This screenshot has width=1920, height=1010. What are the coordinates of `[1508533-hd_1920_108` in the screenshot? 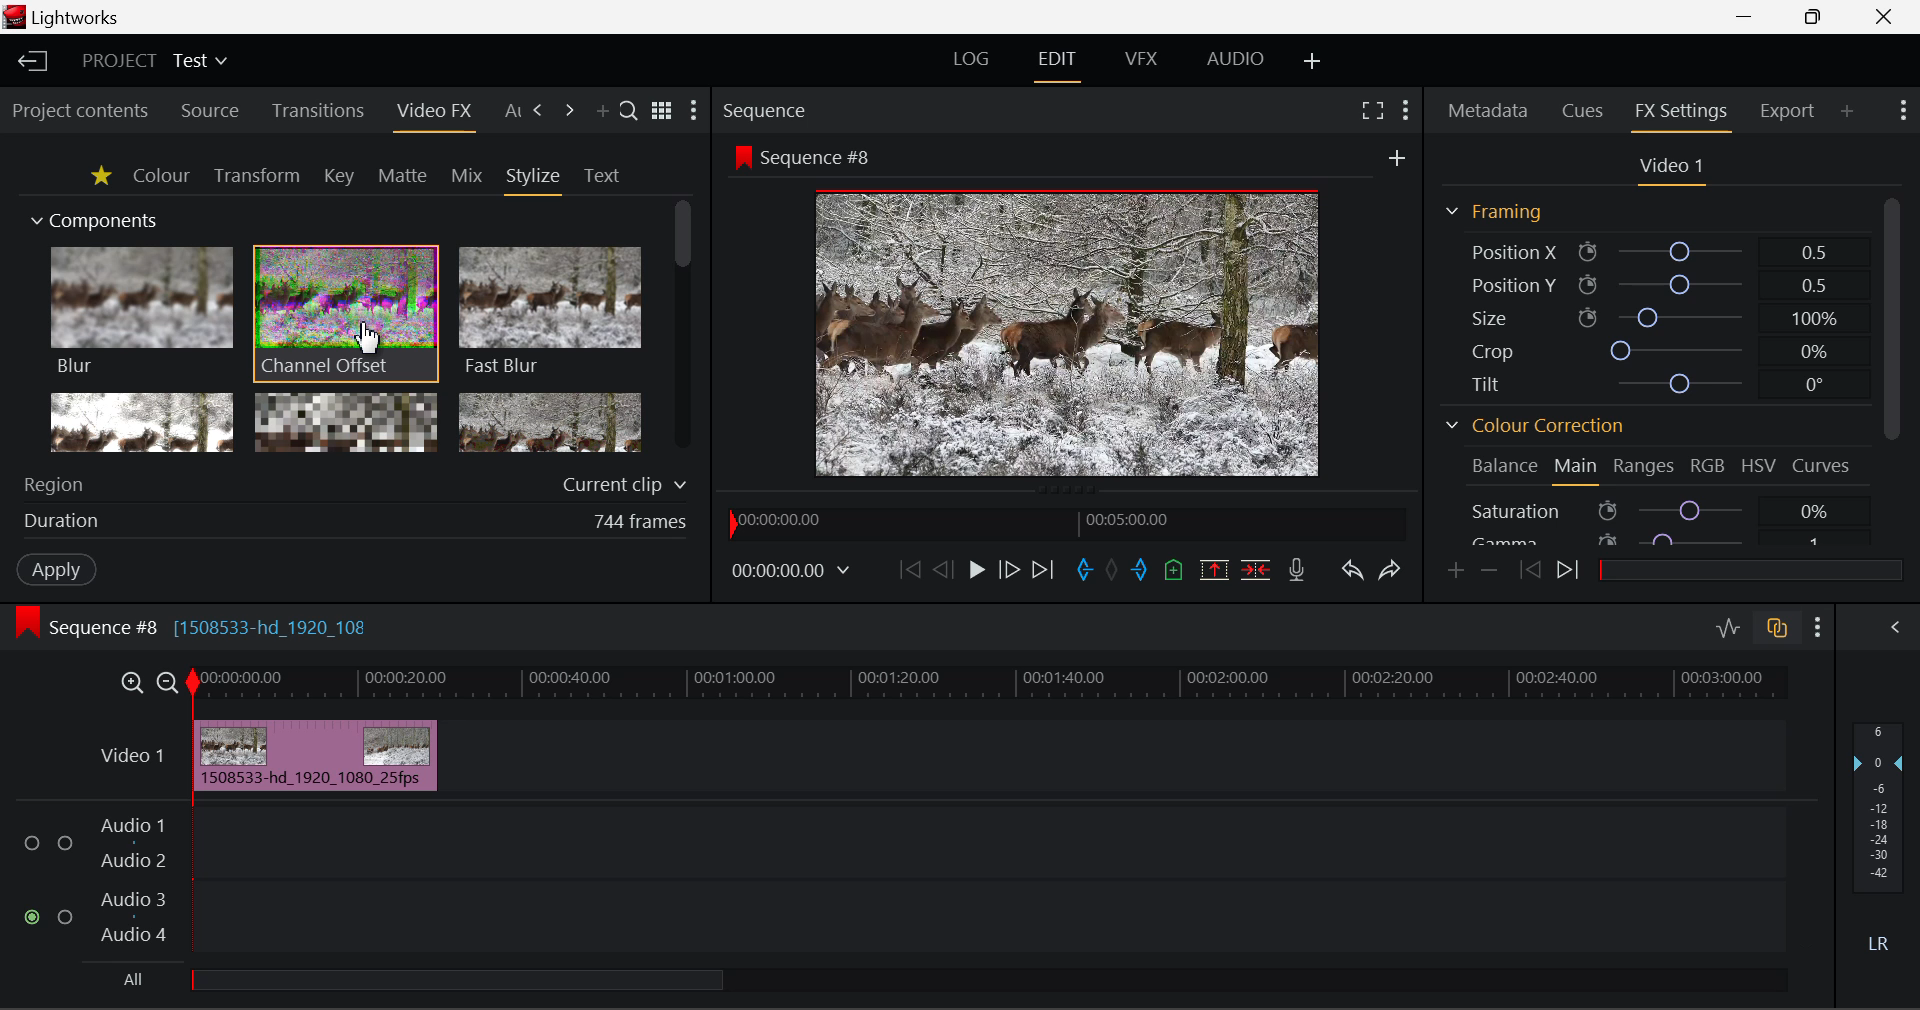 It's located at (299, 629).